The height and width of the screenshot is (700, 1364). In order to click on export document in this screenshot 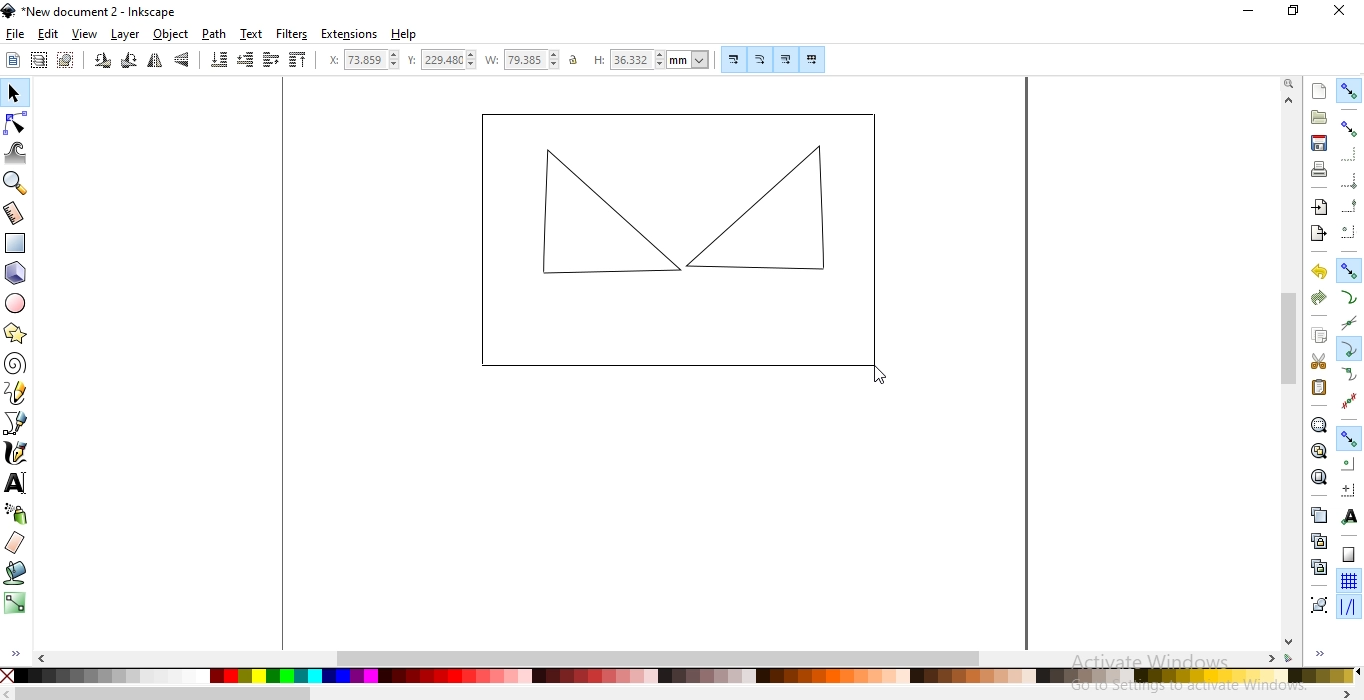, I will do `click(1316, 233)`.